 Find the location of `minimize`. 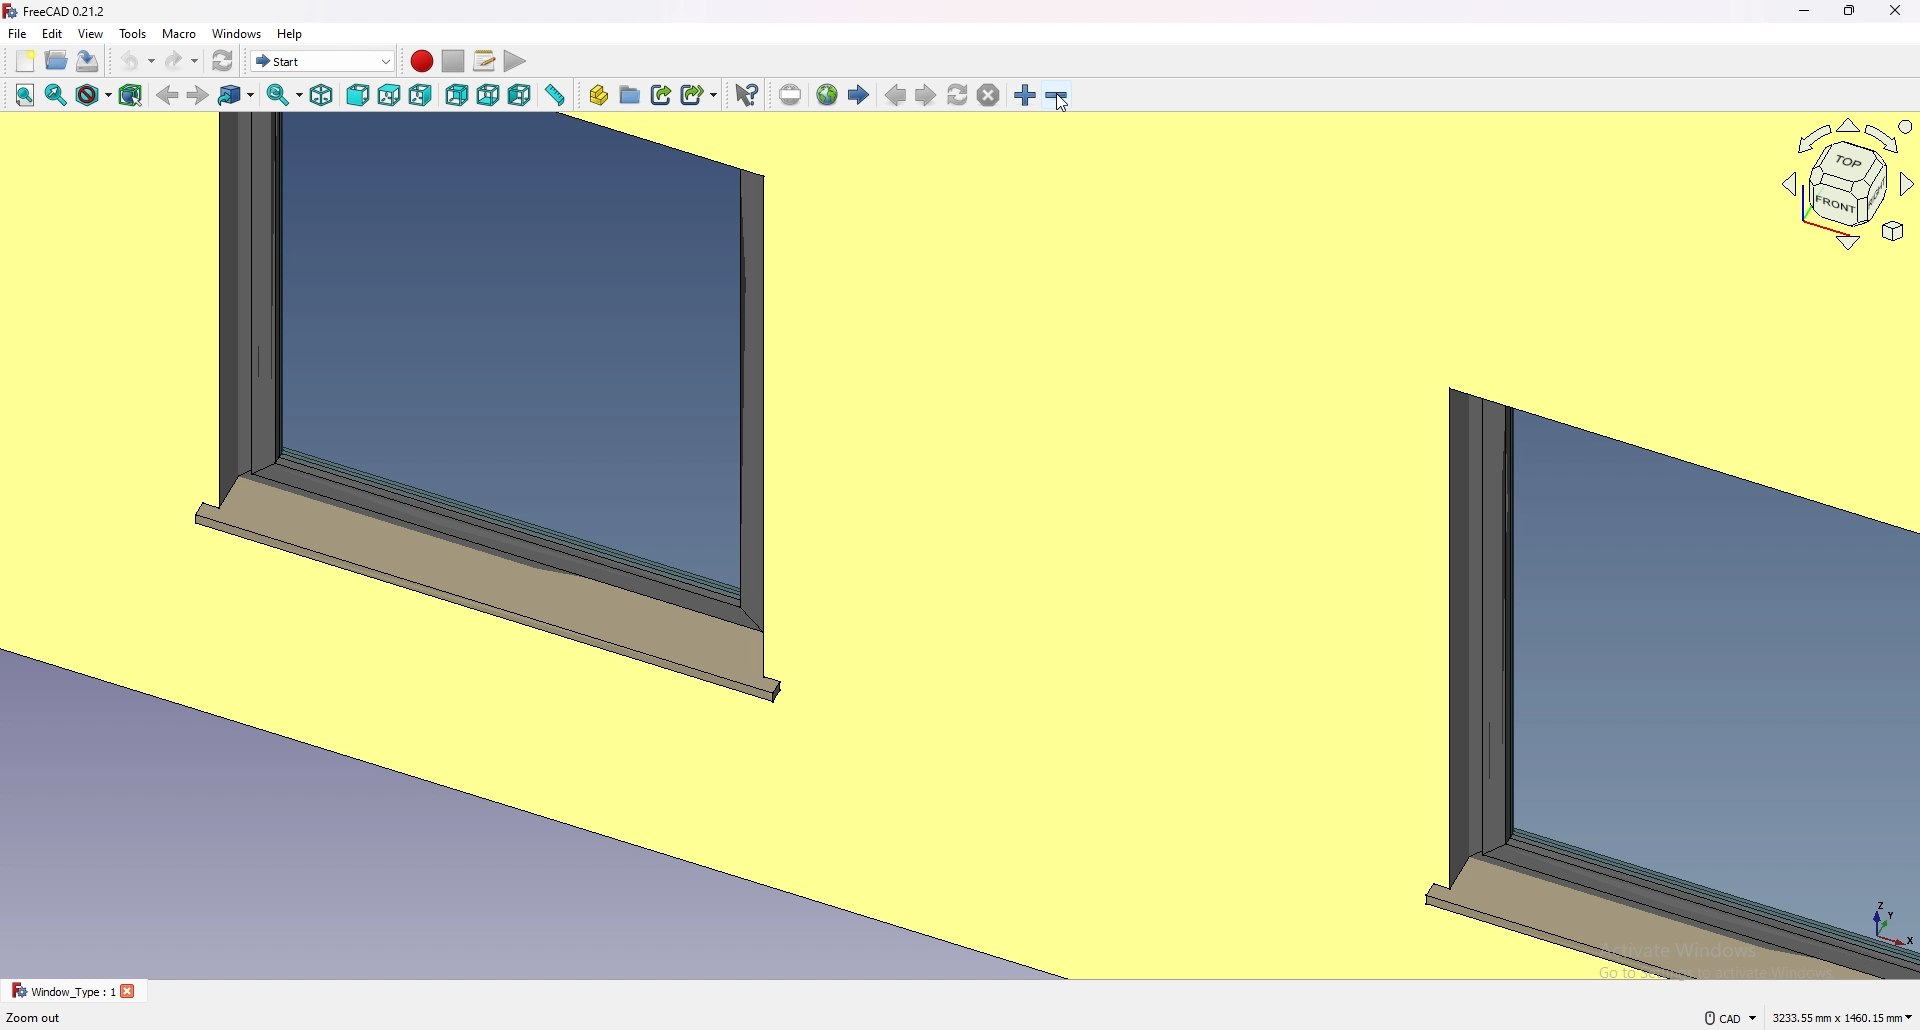

minimize is located at coordinates (1806, 11).